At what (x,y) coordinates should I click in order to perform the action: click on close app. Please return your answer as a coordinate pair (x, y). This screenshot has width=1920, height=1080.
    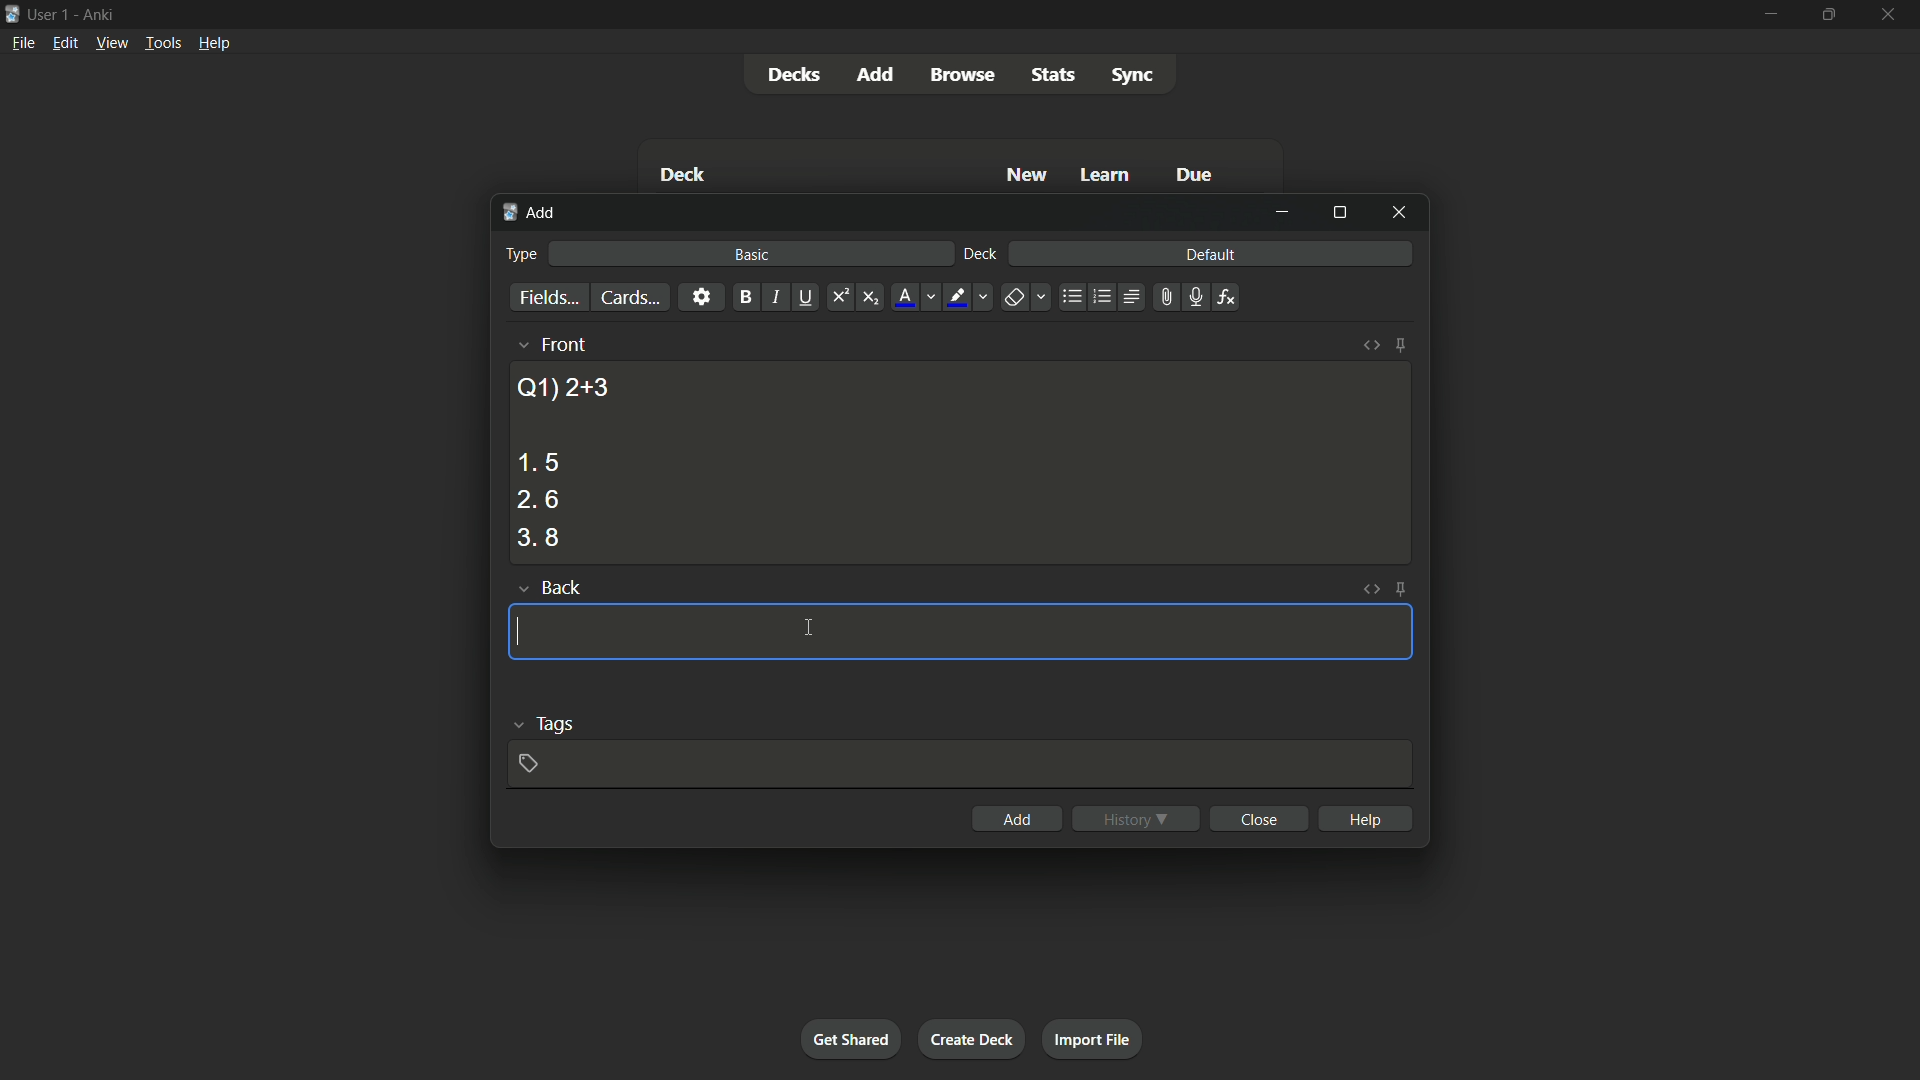
    Looking at the image, I should click on (1890, 14).